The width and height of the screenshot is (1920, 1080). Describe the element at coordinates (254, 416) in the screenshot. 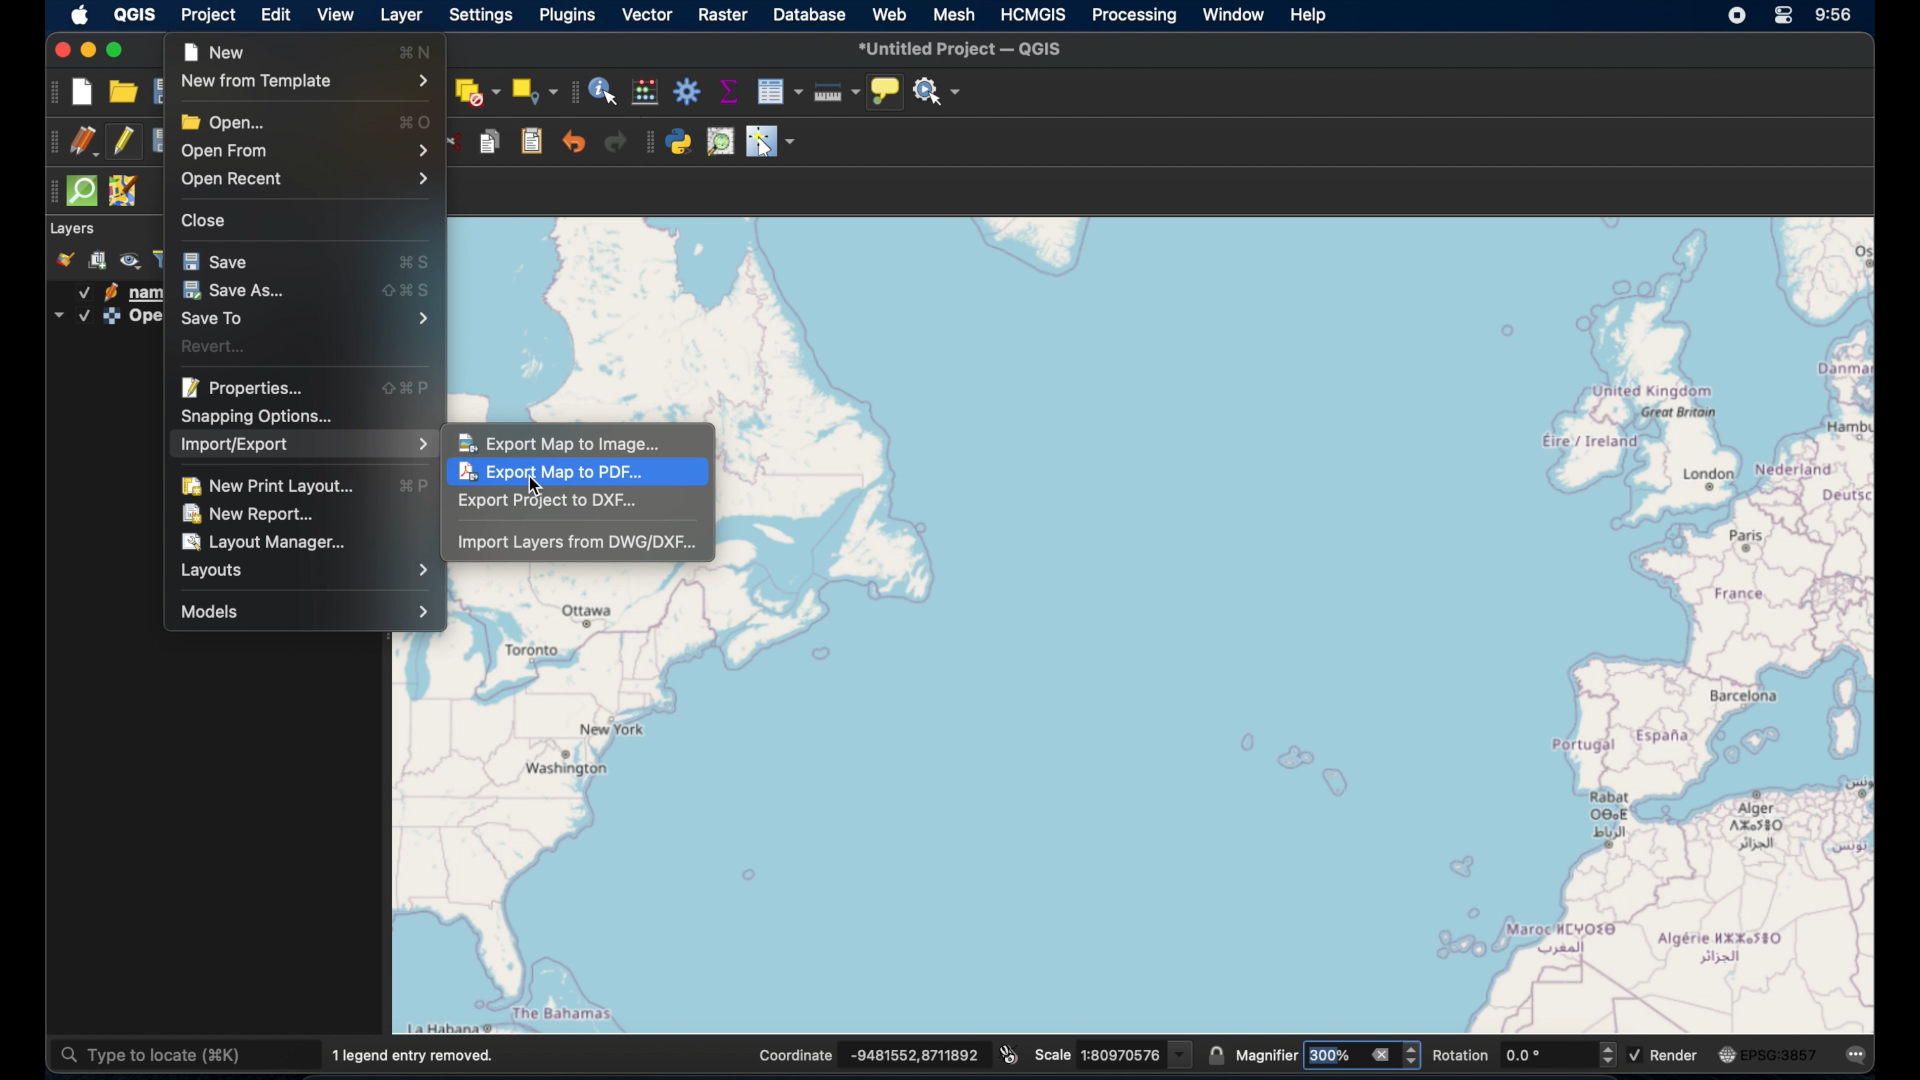

I see `snapping options` at that location.